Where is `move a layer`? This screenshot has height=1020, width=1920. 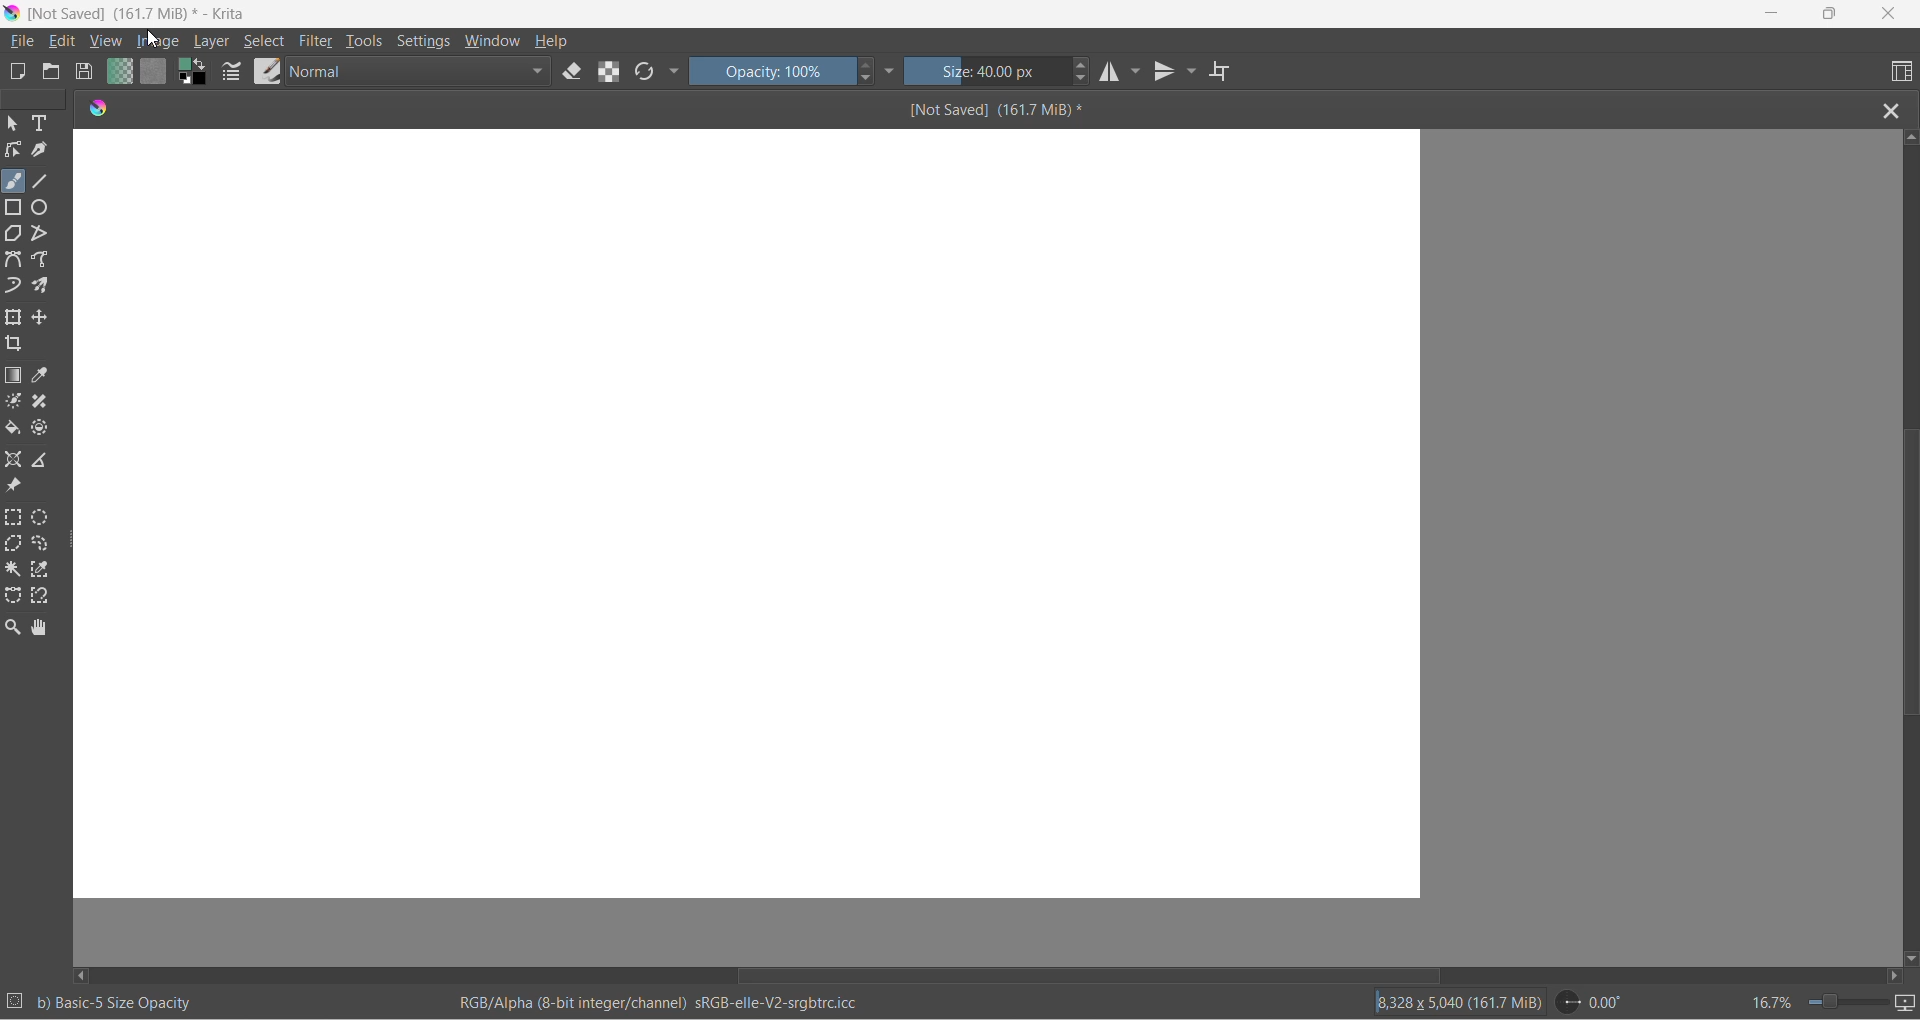 move a layer is located at coordinates (43, 318).